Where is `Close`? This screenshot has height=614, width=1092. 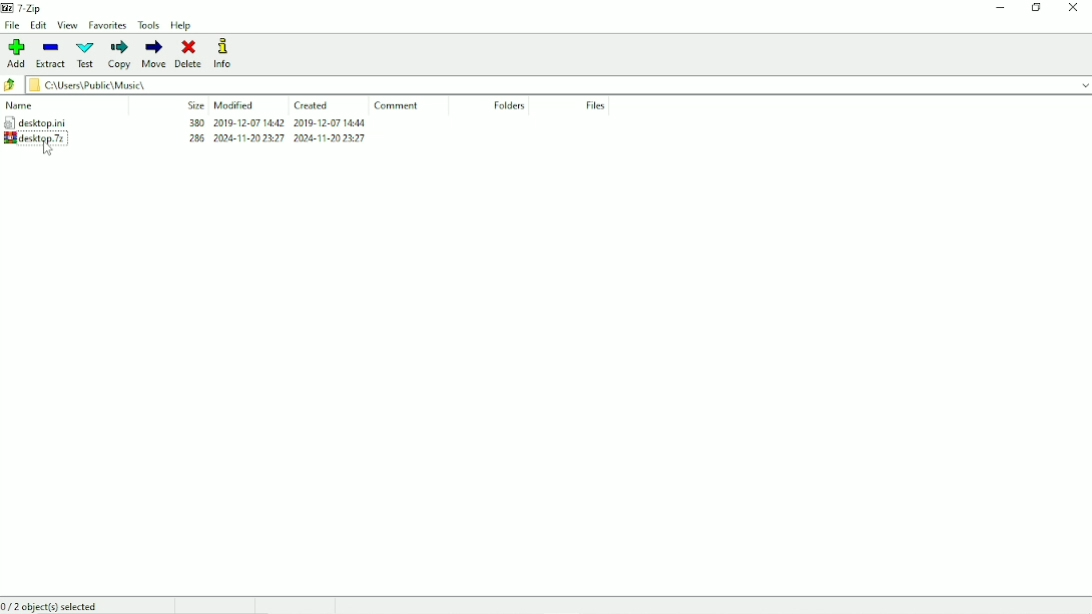
Close is located at coordinates (1074, 8).